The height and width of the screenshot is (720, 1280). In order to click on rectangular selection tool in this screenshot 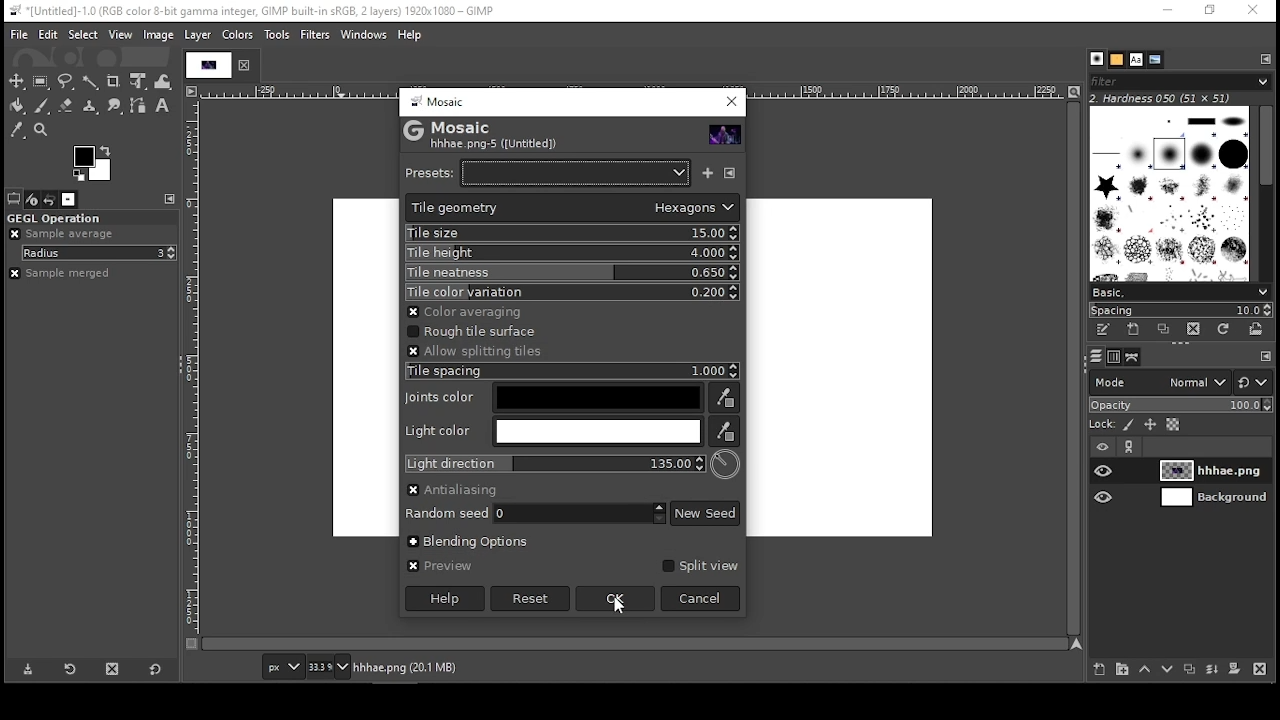, I will do `click(40, 80)`.